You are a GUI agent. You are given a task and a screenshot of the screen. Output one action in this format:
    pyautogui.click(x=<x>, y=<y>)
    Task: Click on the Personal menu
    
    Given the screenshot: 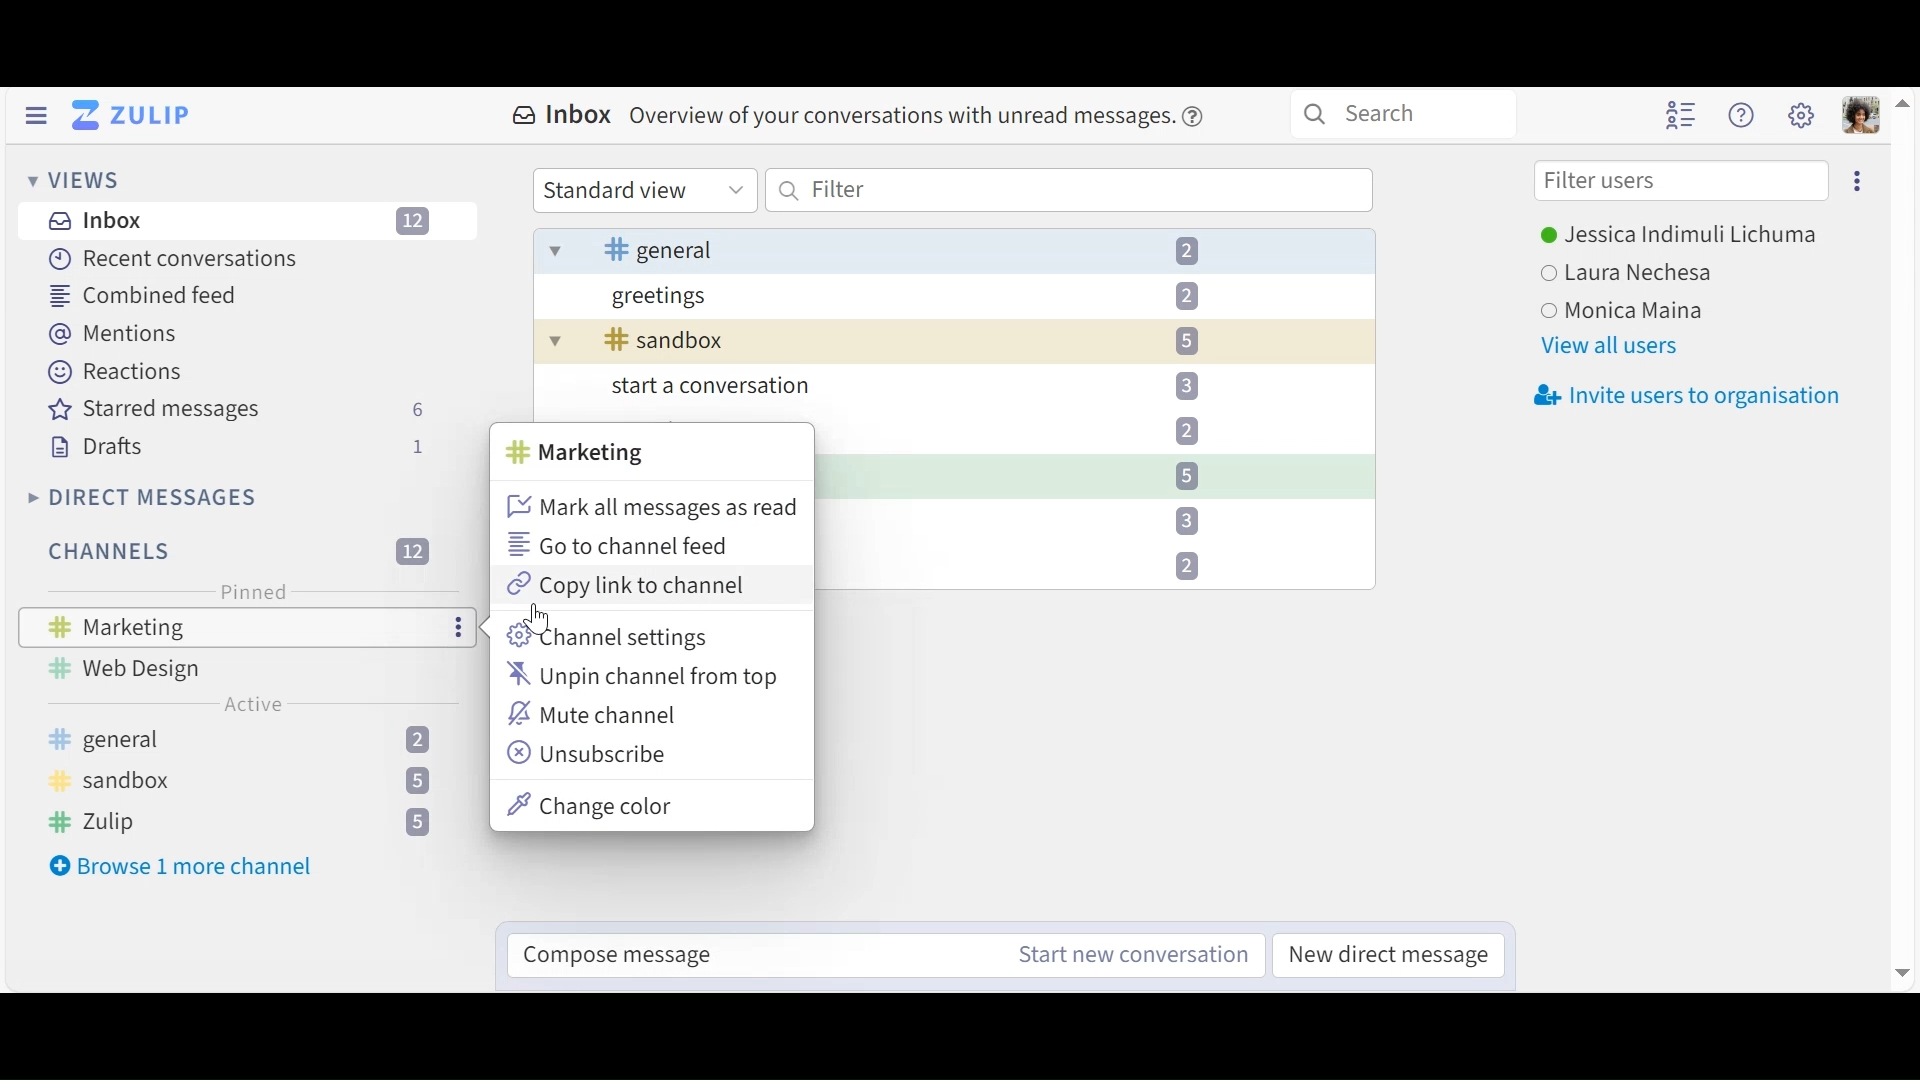 What is the action you would take?
    pyautogui.click(x=1863, y=117)
    